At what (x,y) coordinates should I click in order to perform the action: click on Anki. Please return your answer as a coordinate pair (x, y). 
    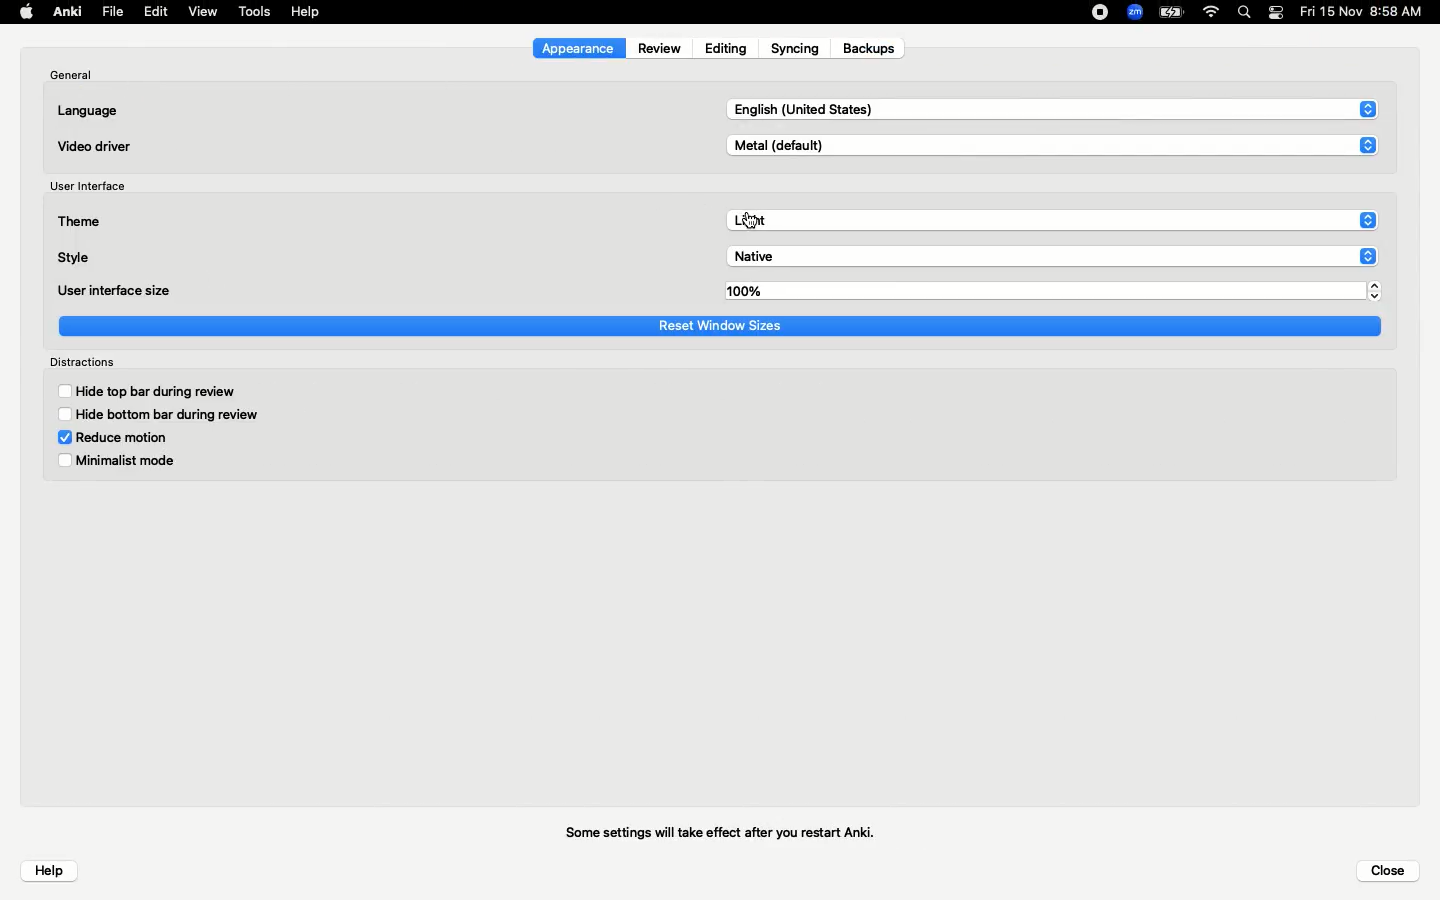
    Looking at the image, I should click on (66, 10).